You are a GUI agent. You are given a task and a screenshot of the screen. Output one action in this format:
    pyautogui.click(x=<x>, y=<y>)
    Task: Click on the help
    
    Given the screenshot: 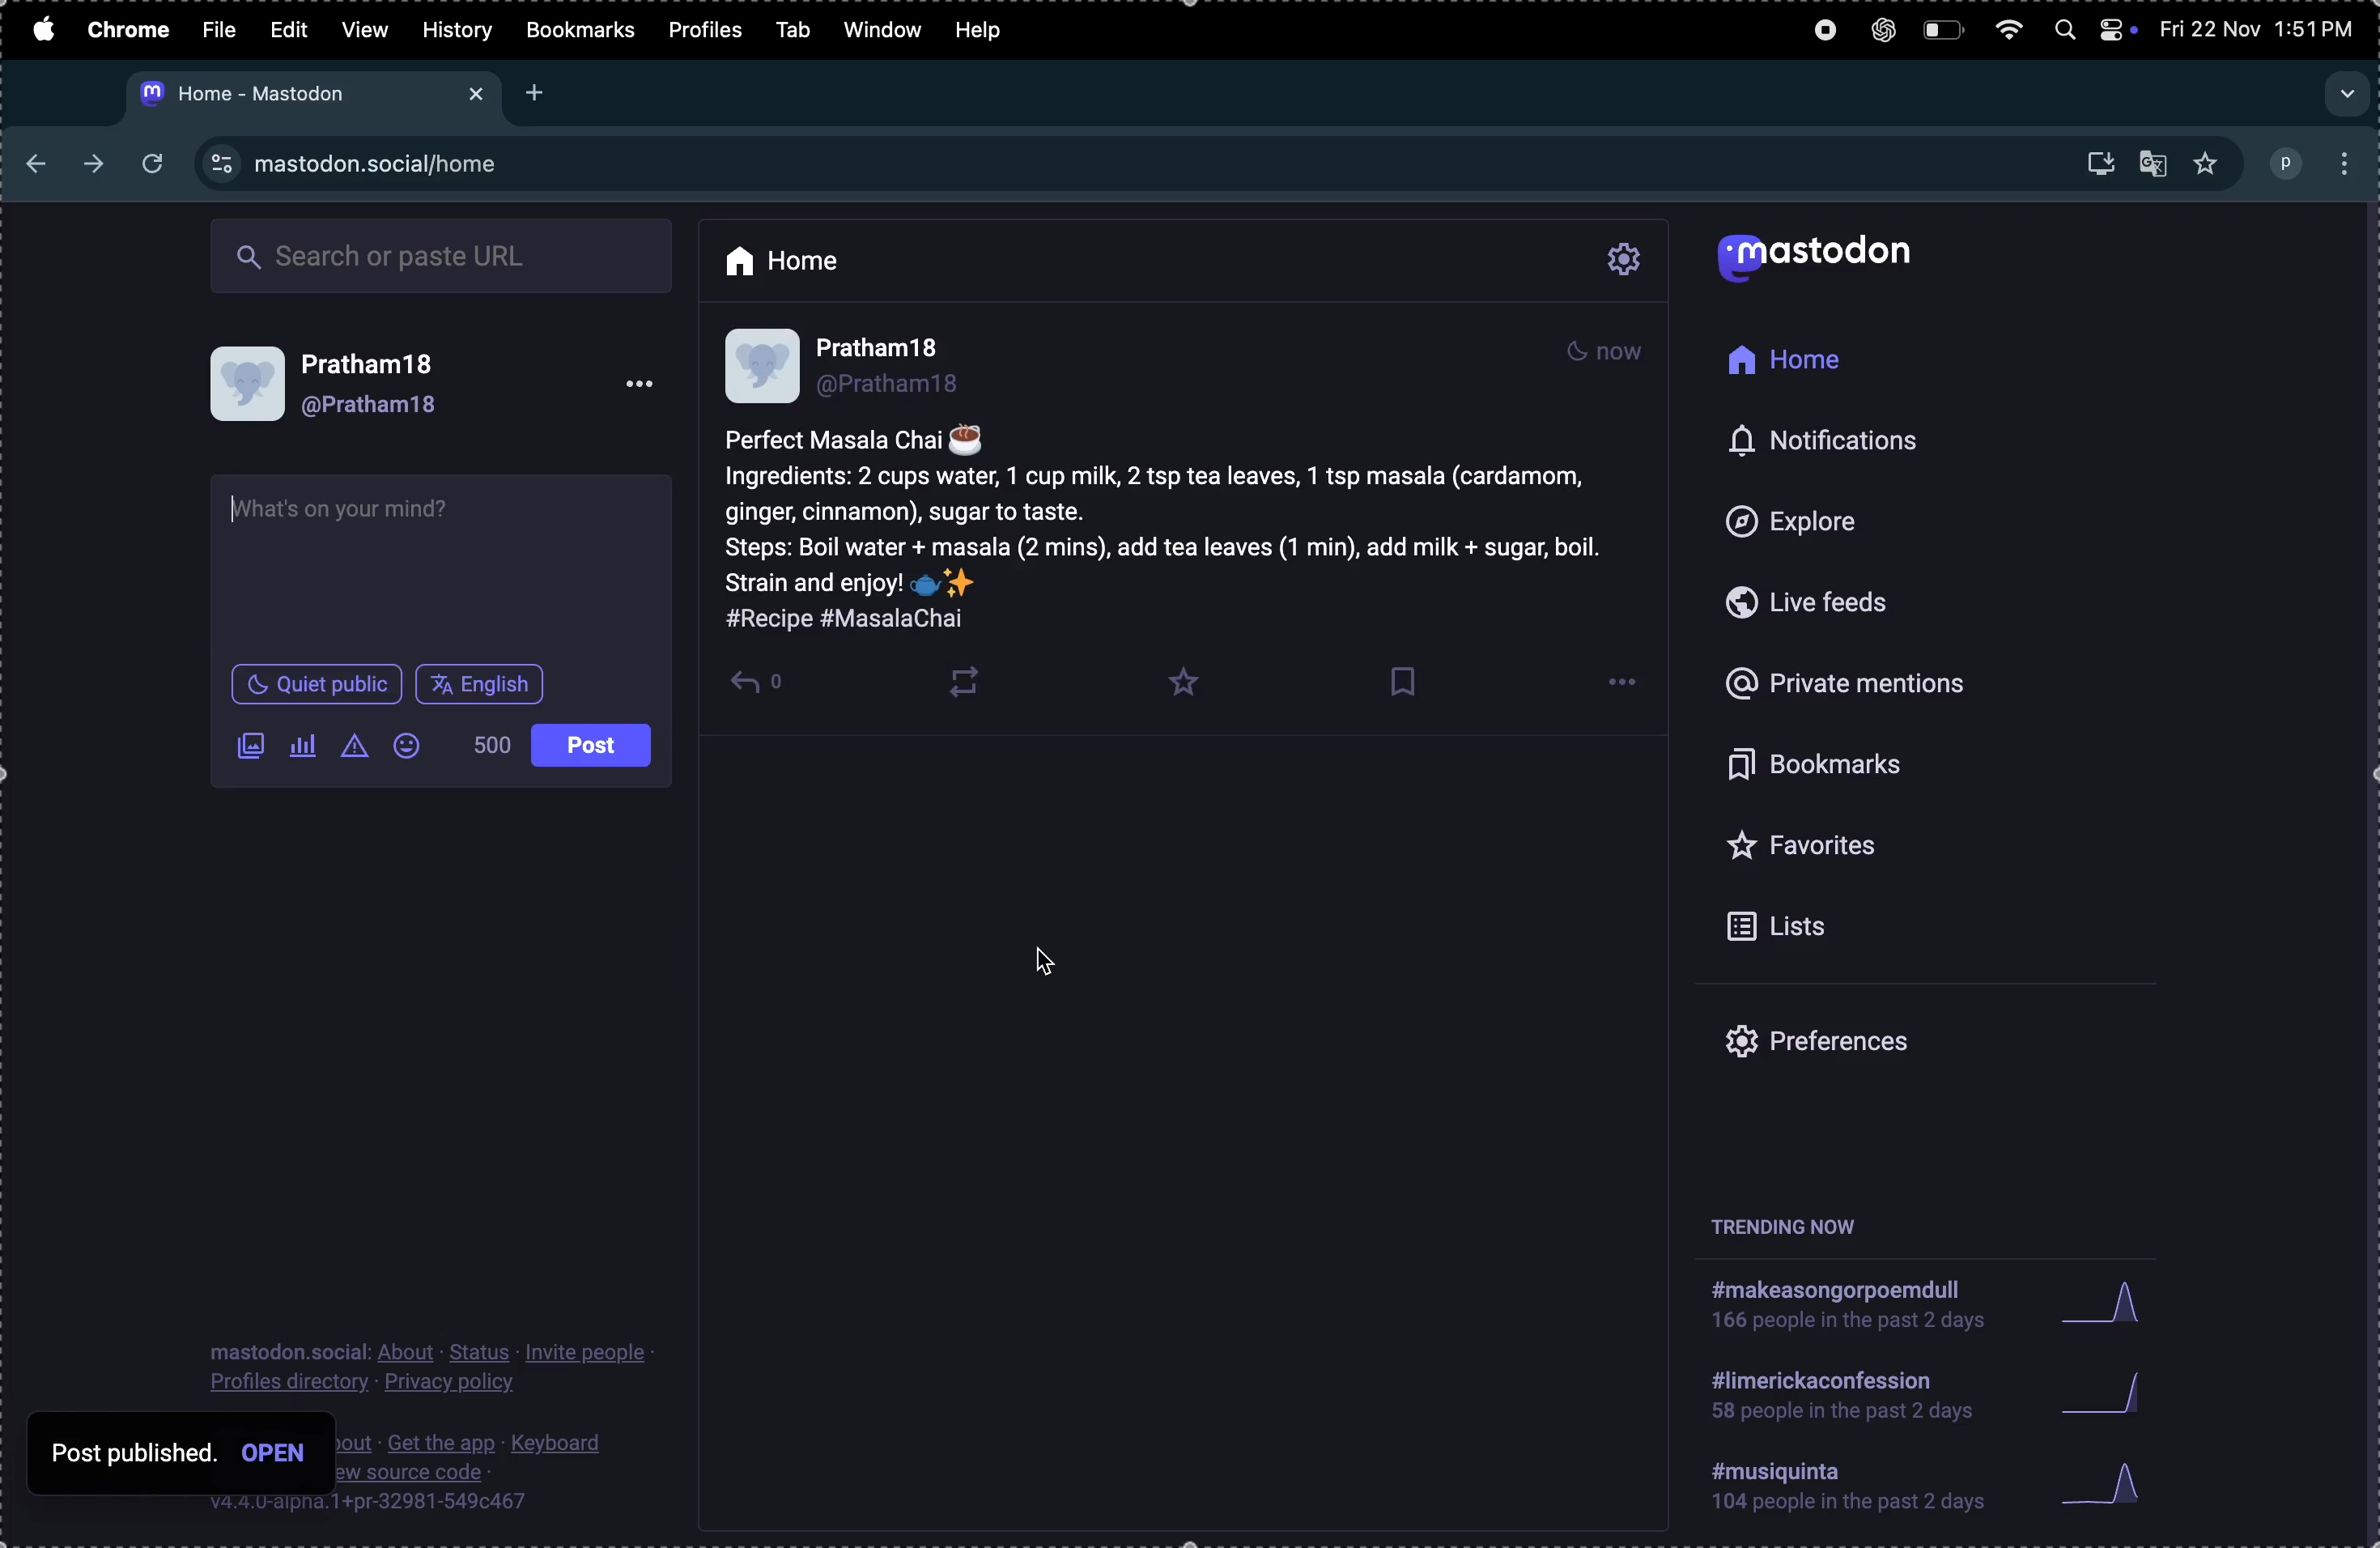 What is the action you would take?
    pyautogui.click(x=987, y=30)
    